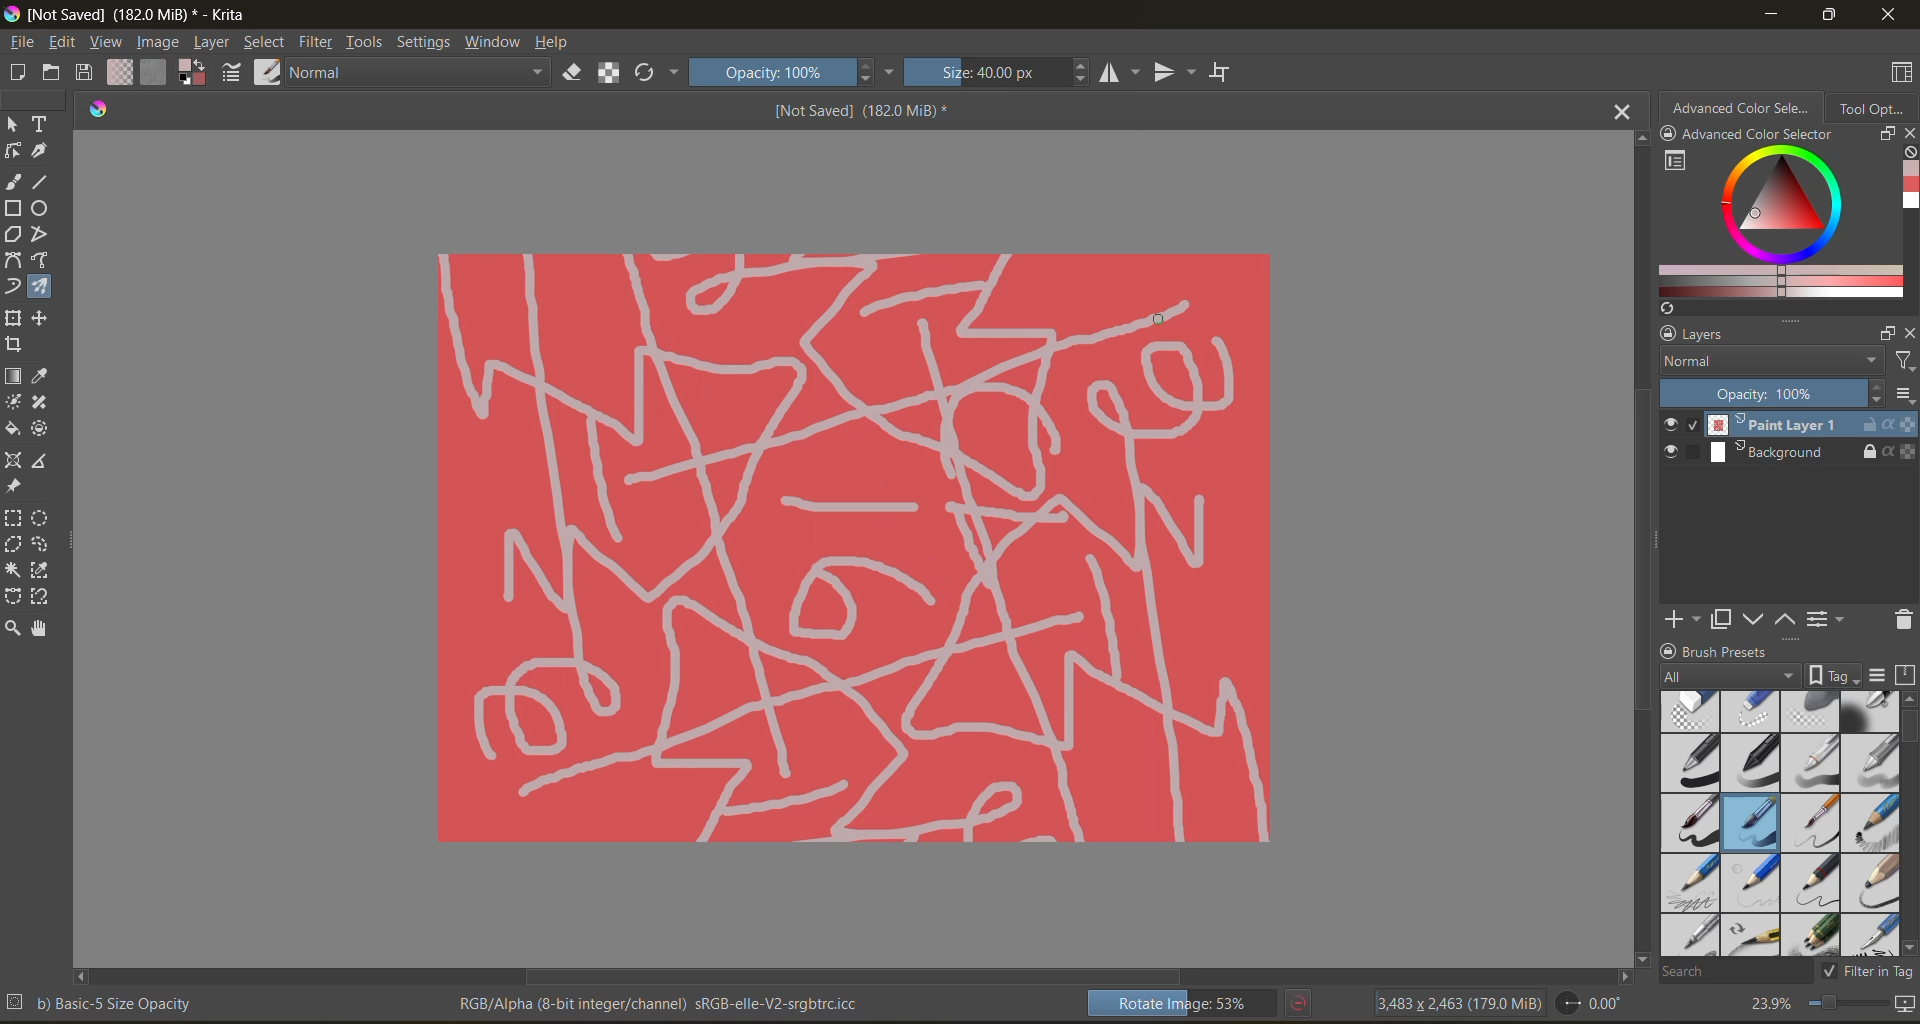 Image resolution: width=1920 pixels, height=1024 pixels. Describe the element at coordinates (25, 43) in the screenshot. I see `file` at that location.